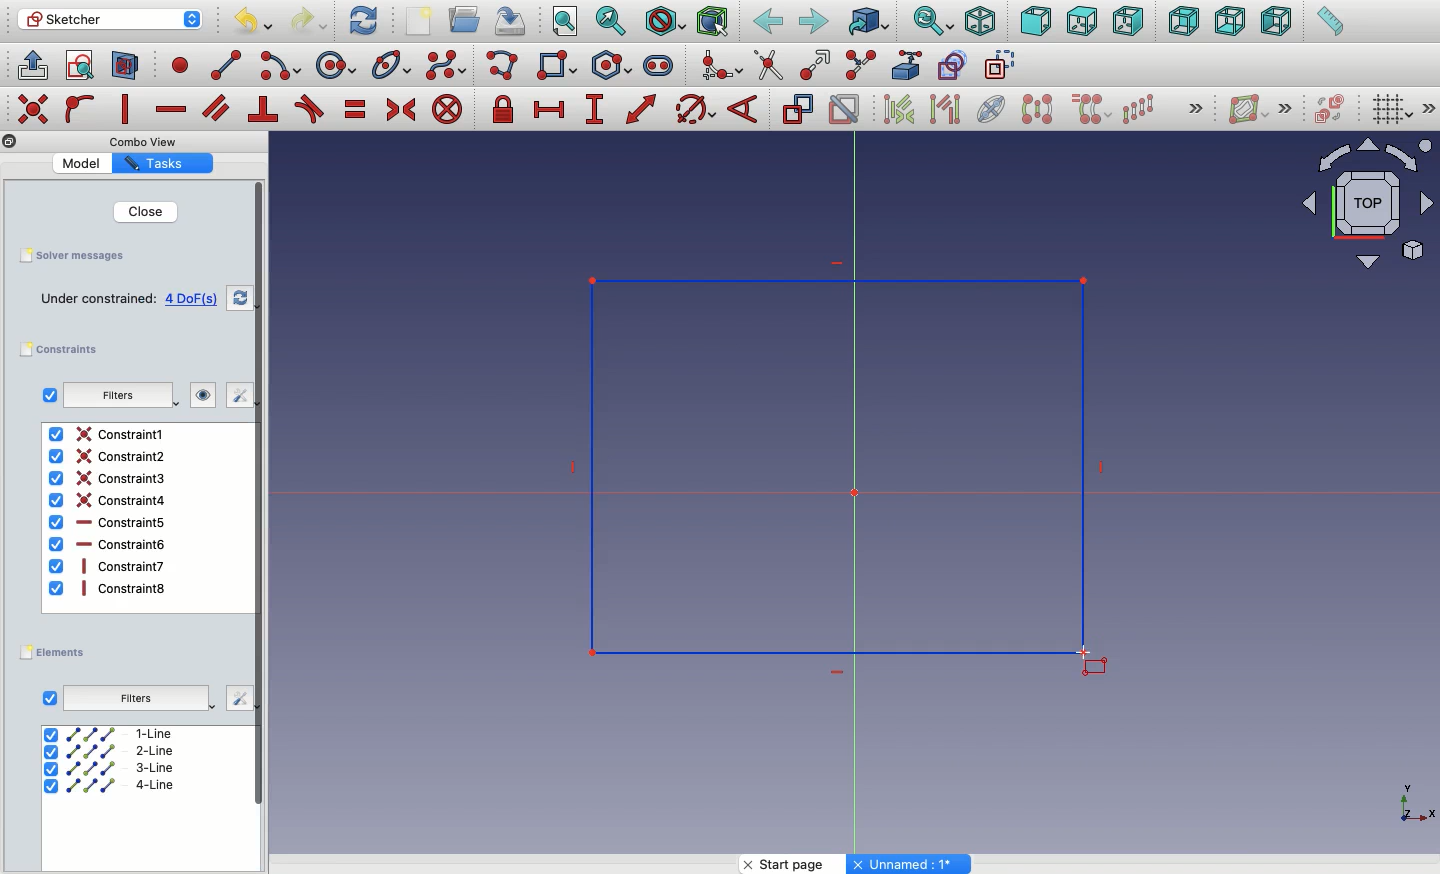  Describe the element at coordinates (1329, 23) in the screenshot. I see `Measure` at that location.